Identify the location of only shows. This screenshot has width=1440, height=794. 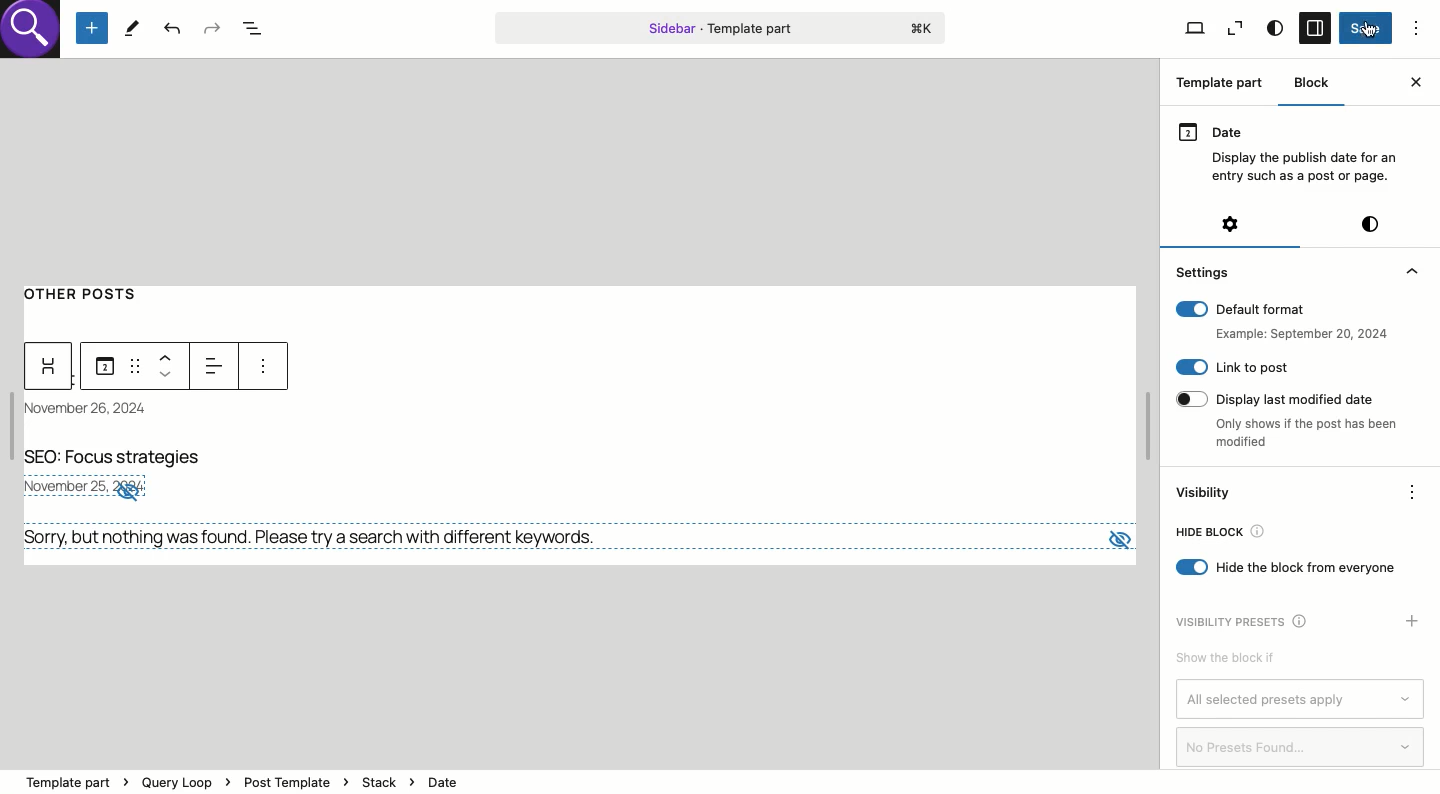
(1307, 435).